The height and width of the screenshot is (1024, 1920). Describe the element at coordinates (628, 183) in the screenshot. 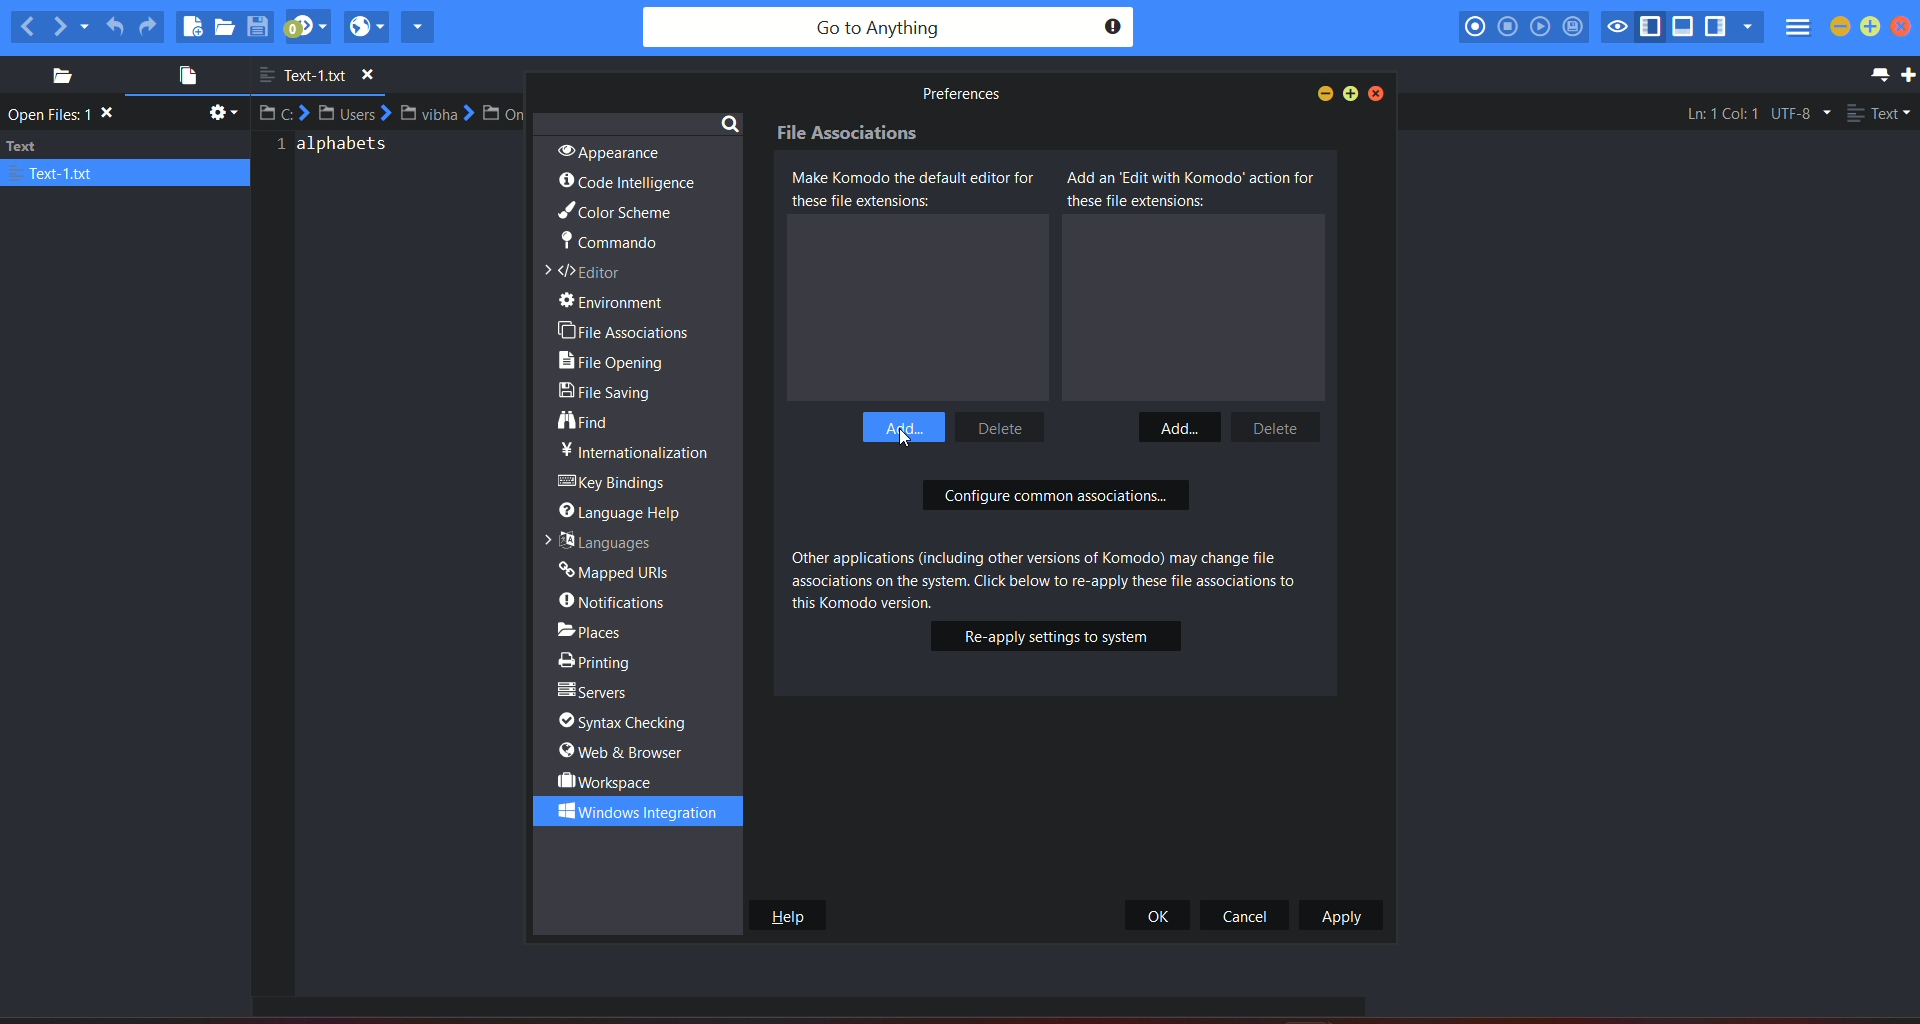

I see `code intelligence` at that location.